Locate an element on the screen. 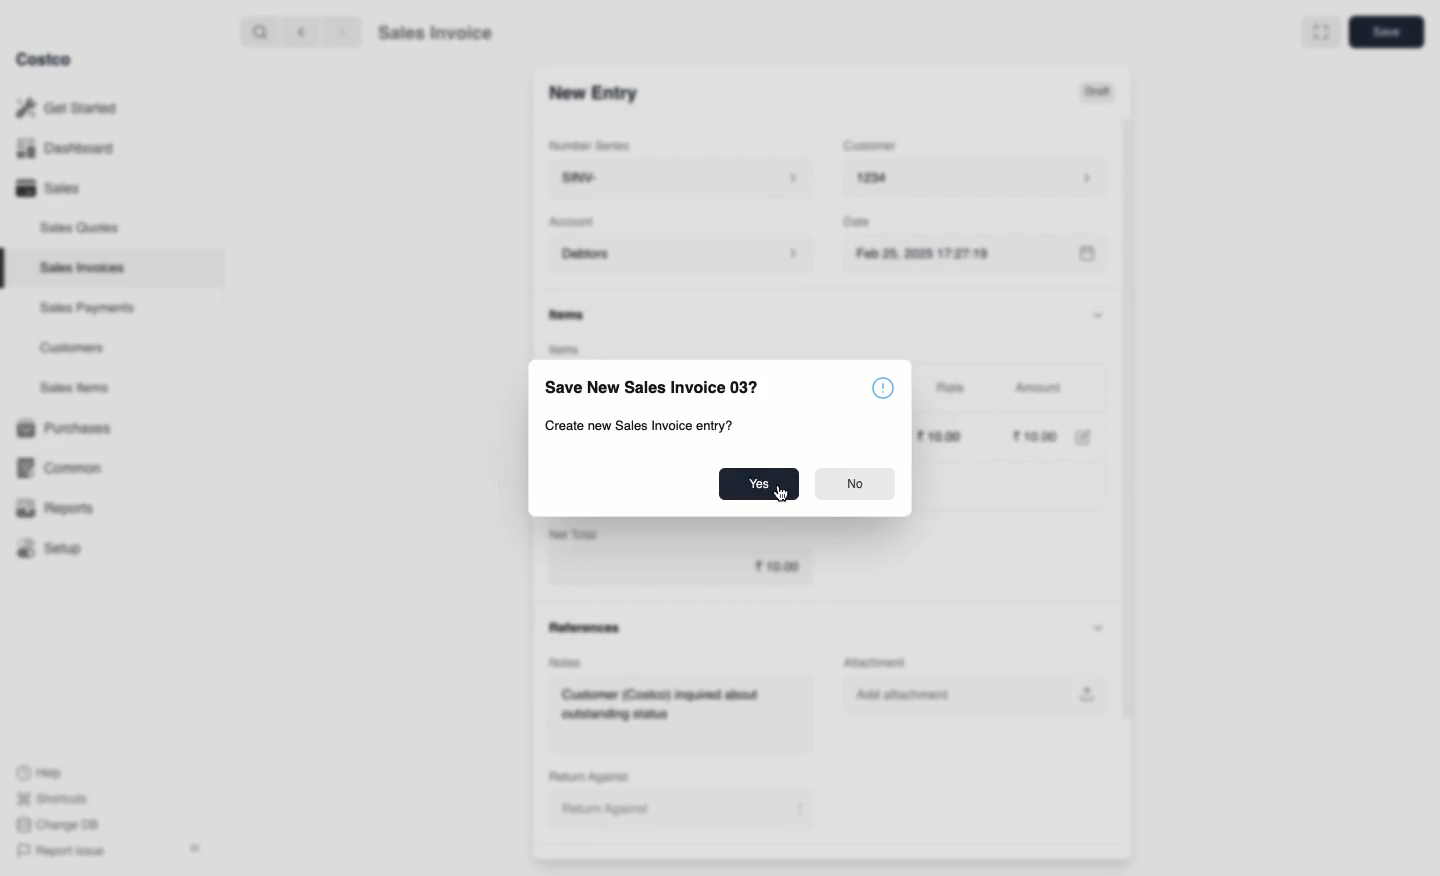  cursor is located at coordinates (781, 495).